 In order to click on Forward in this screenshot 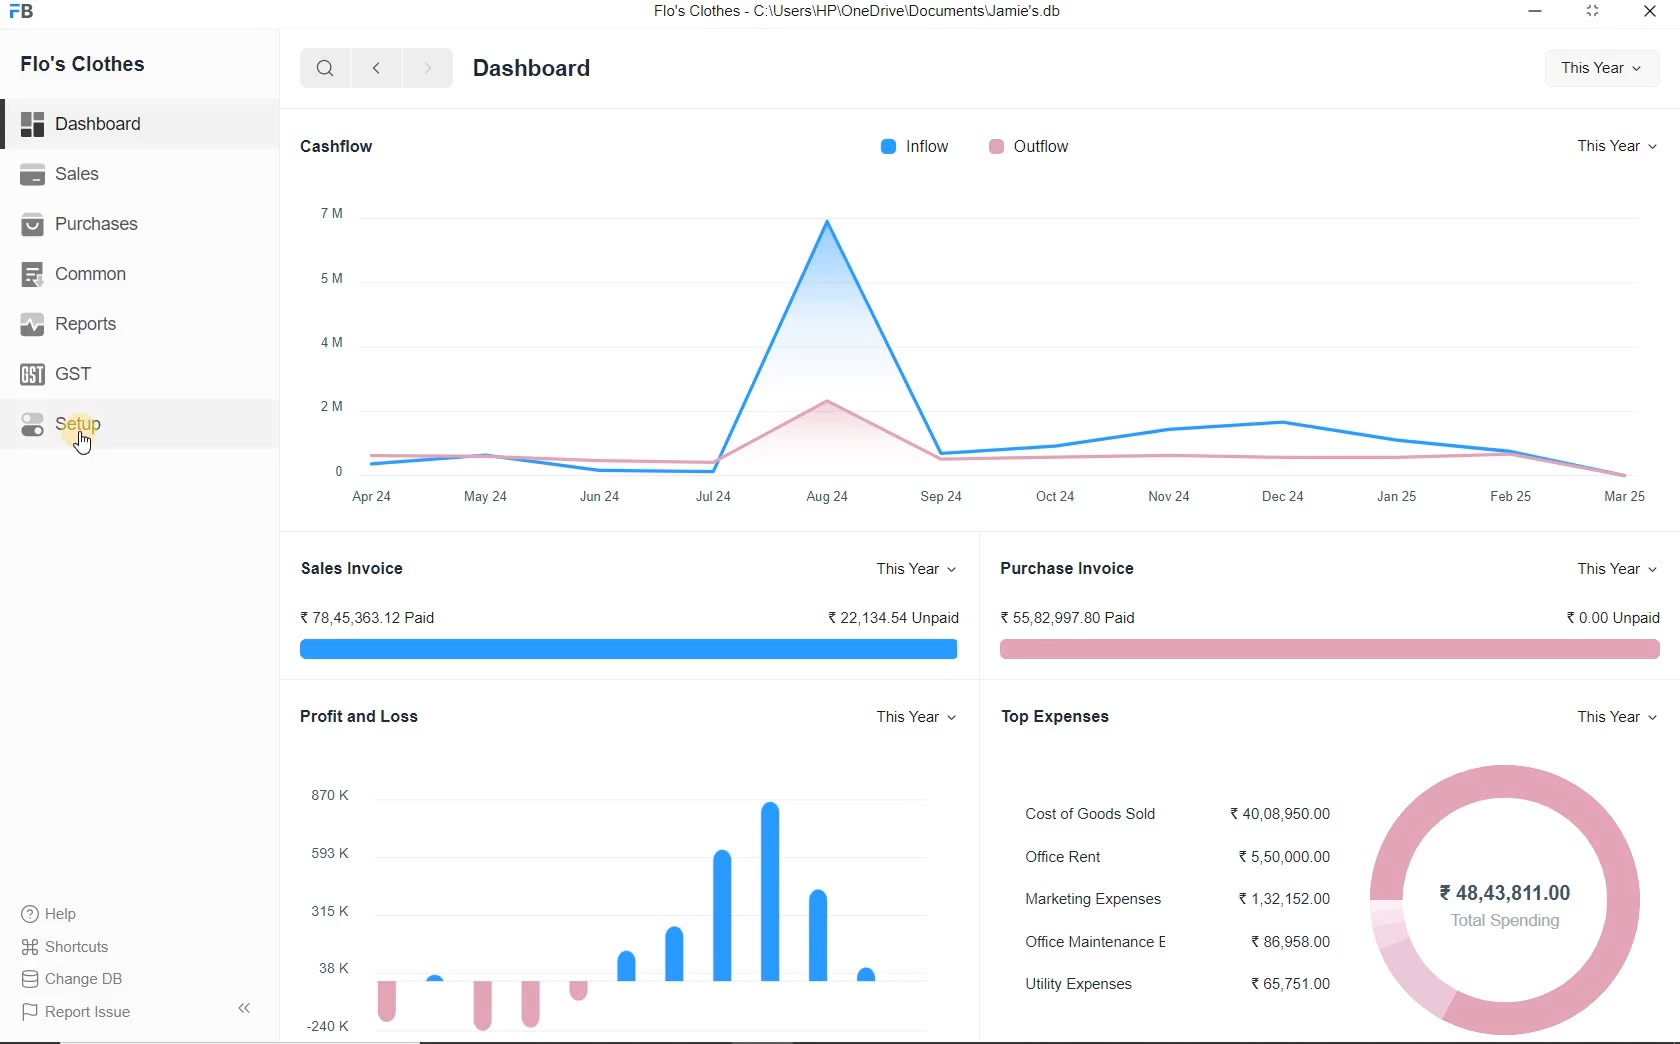, I will do `click(429, 68)`.